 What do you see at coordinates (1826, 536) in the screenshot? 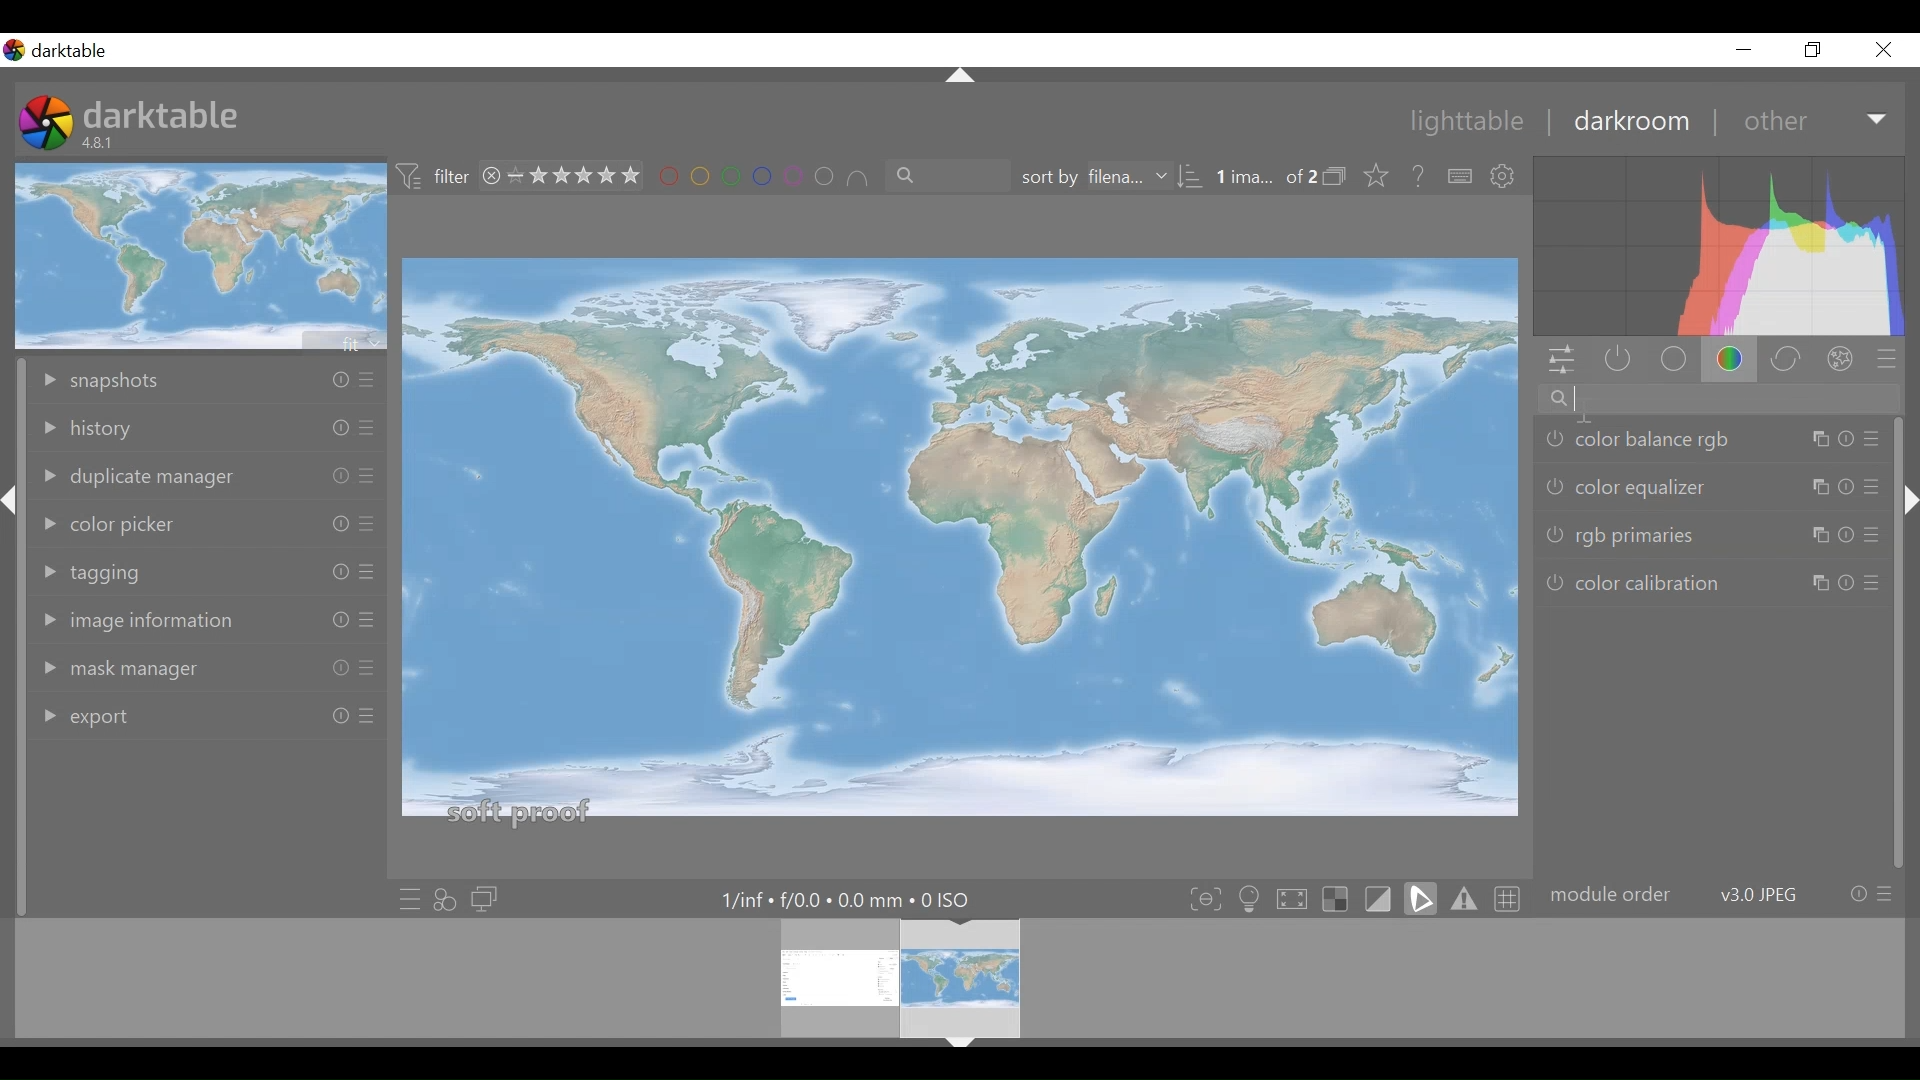
I see `` at bounding box center [1826, 536].